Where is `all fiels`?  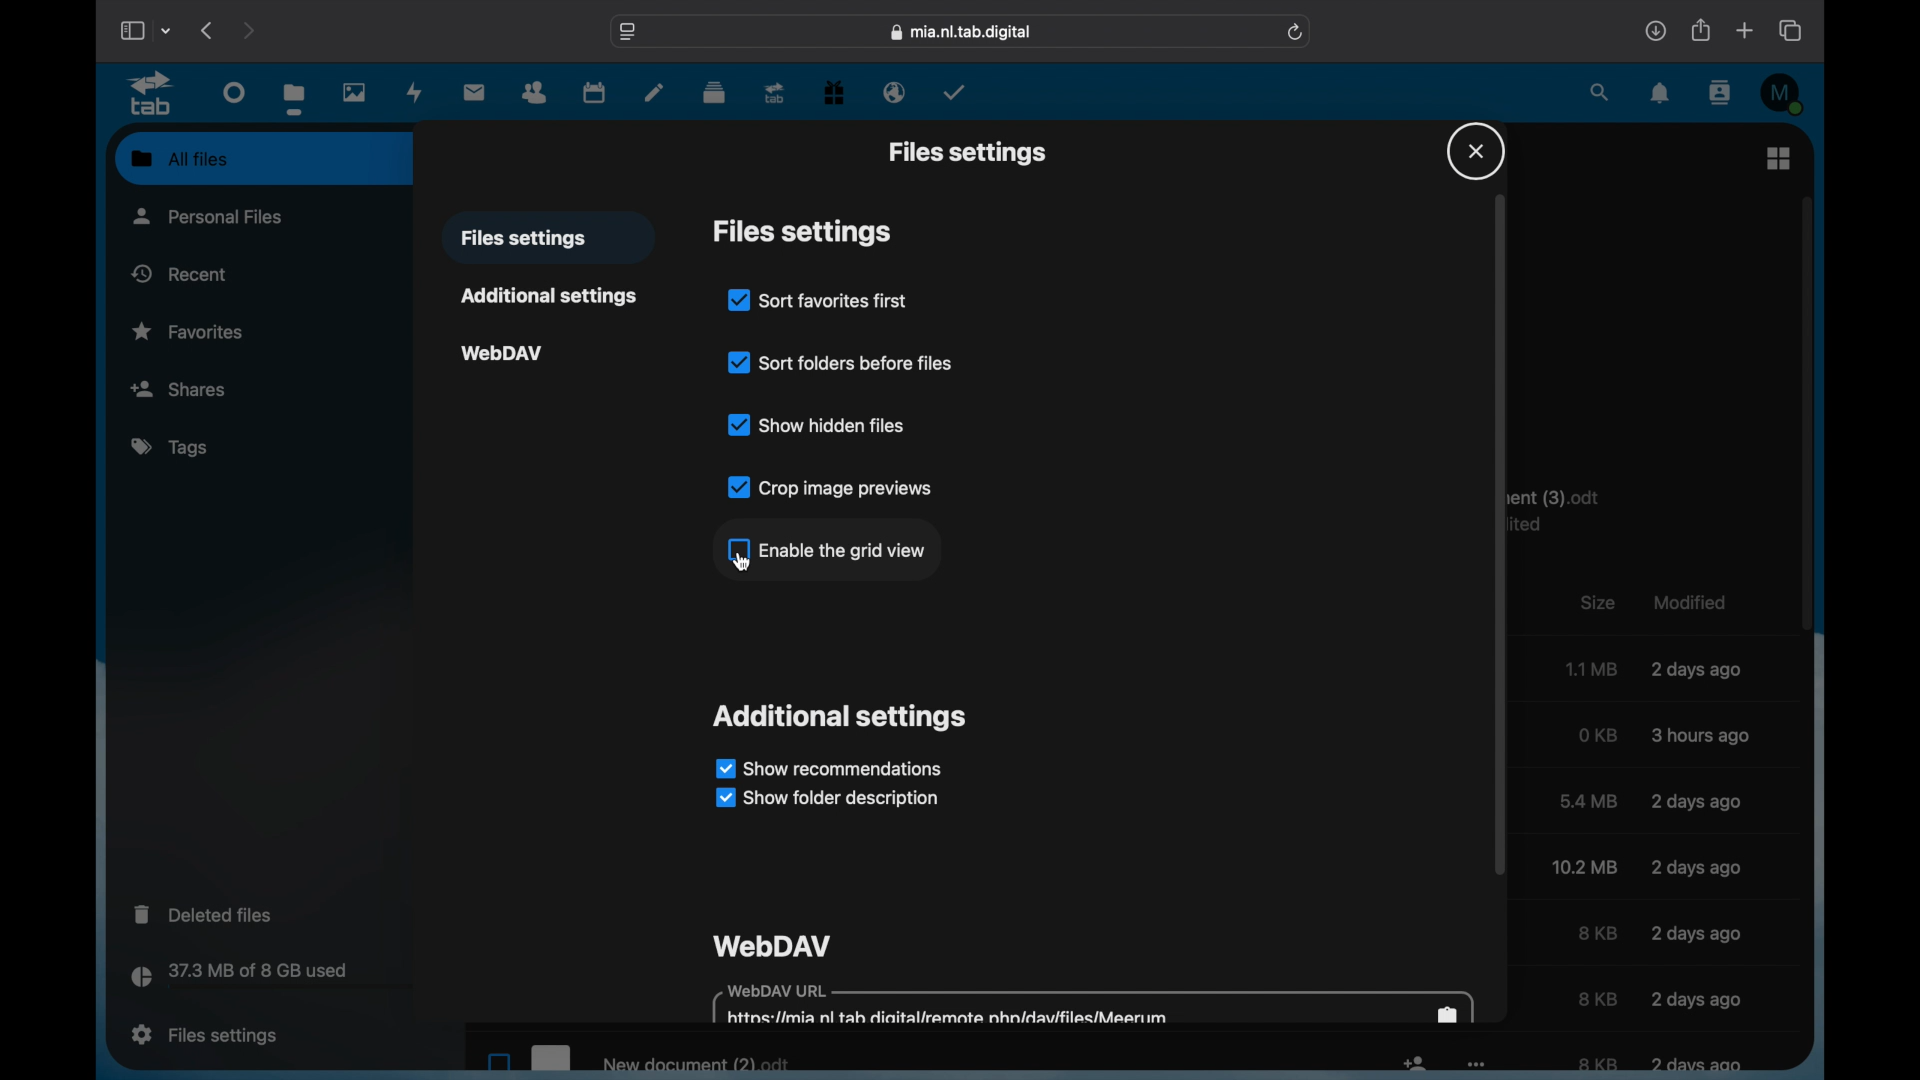 all fiels is located at coordinates (179, 159).